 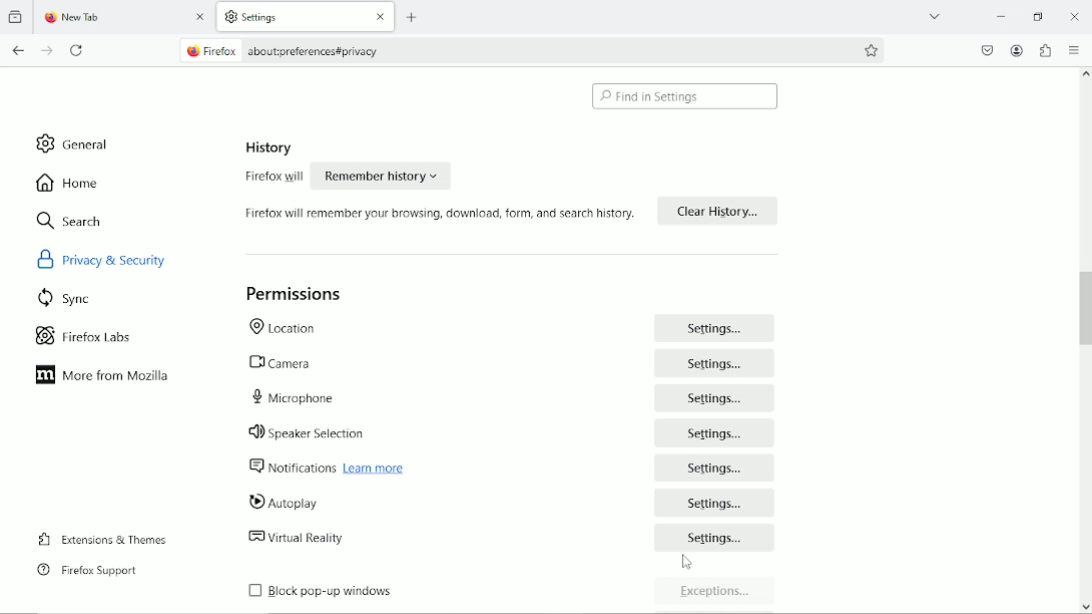 I want to click on checkbox, so click(x=253, y=590).